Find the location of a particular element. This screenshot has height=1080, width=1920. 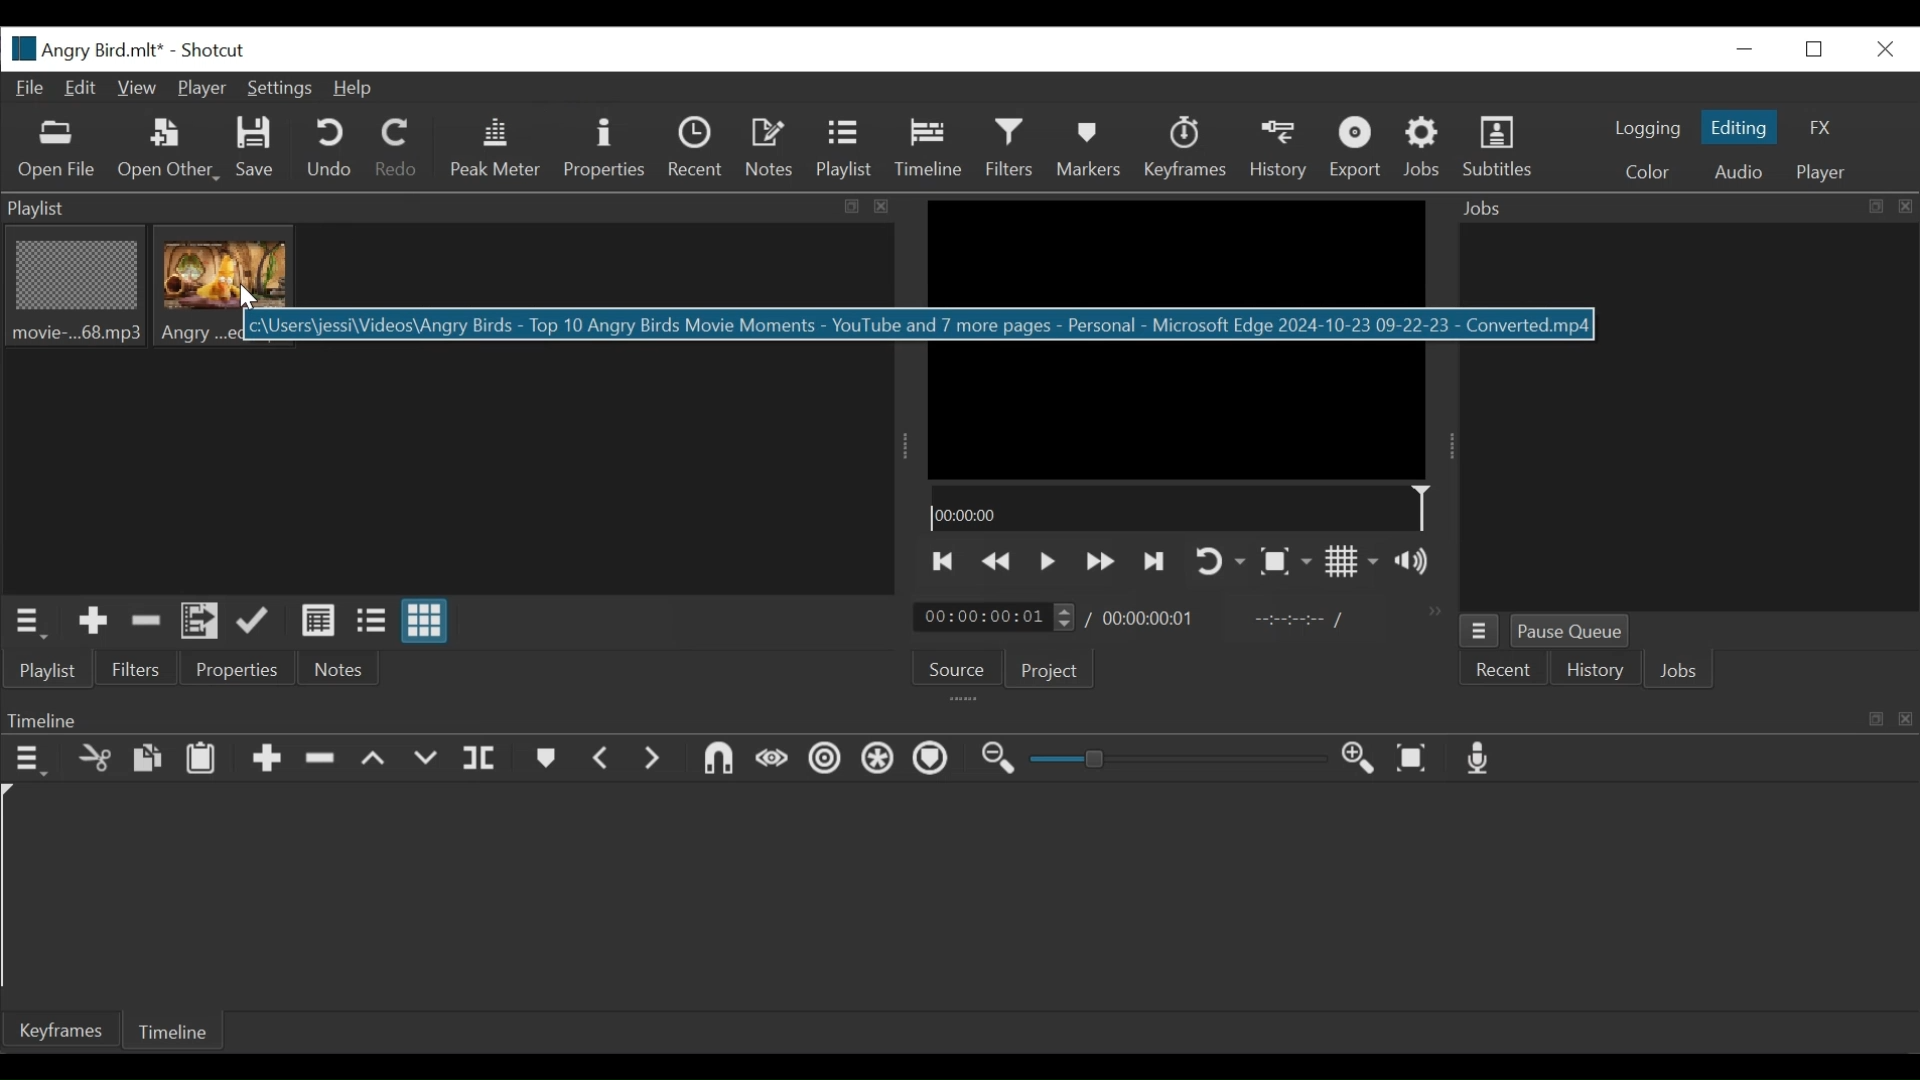

Playlist panel is located at coordinates (451, 209).